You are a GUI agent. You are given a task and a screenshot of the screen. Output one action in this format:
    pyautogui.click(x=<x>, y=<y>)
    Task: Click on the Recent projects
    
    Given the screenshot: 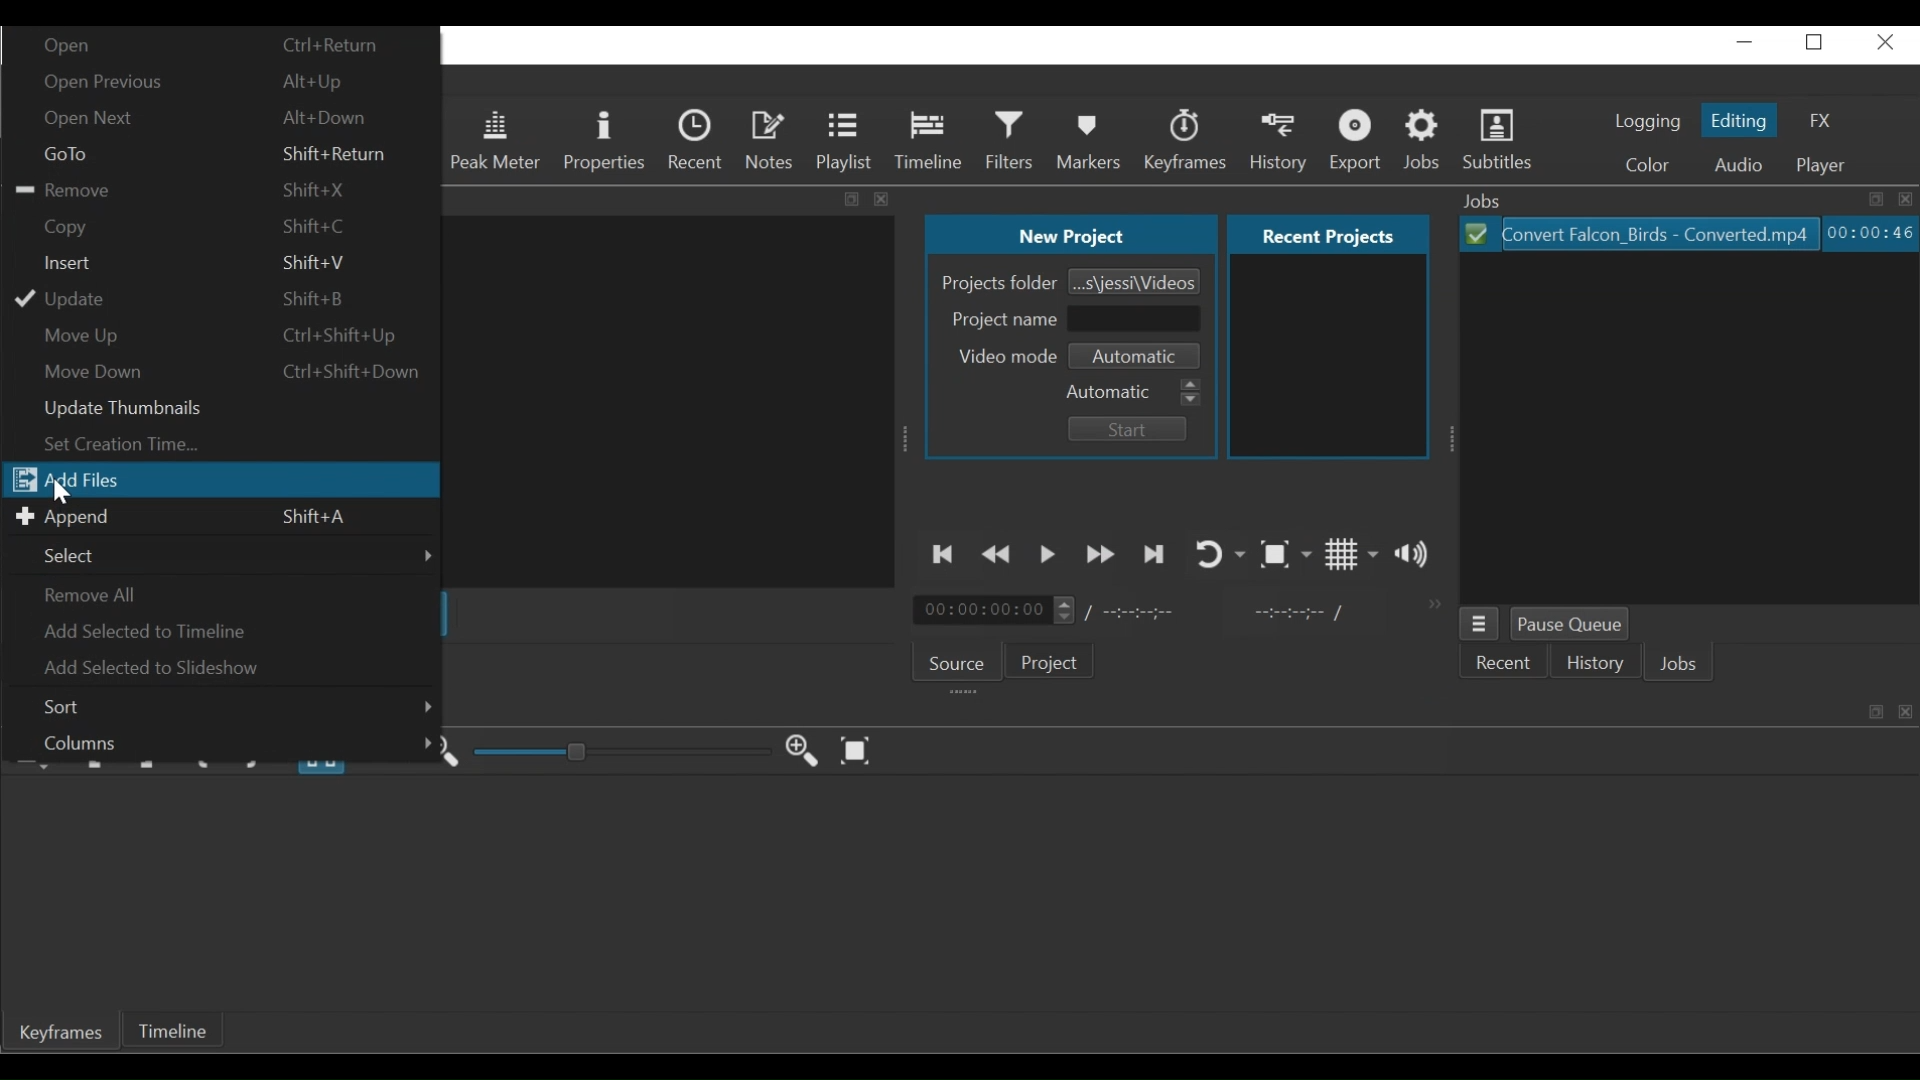 What is the action you would take?
    pyautogui.click(x=1328, y=360)
    